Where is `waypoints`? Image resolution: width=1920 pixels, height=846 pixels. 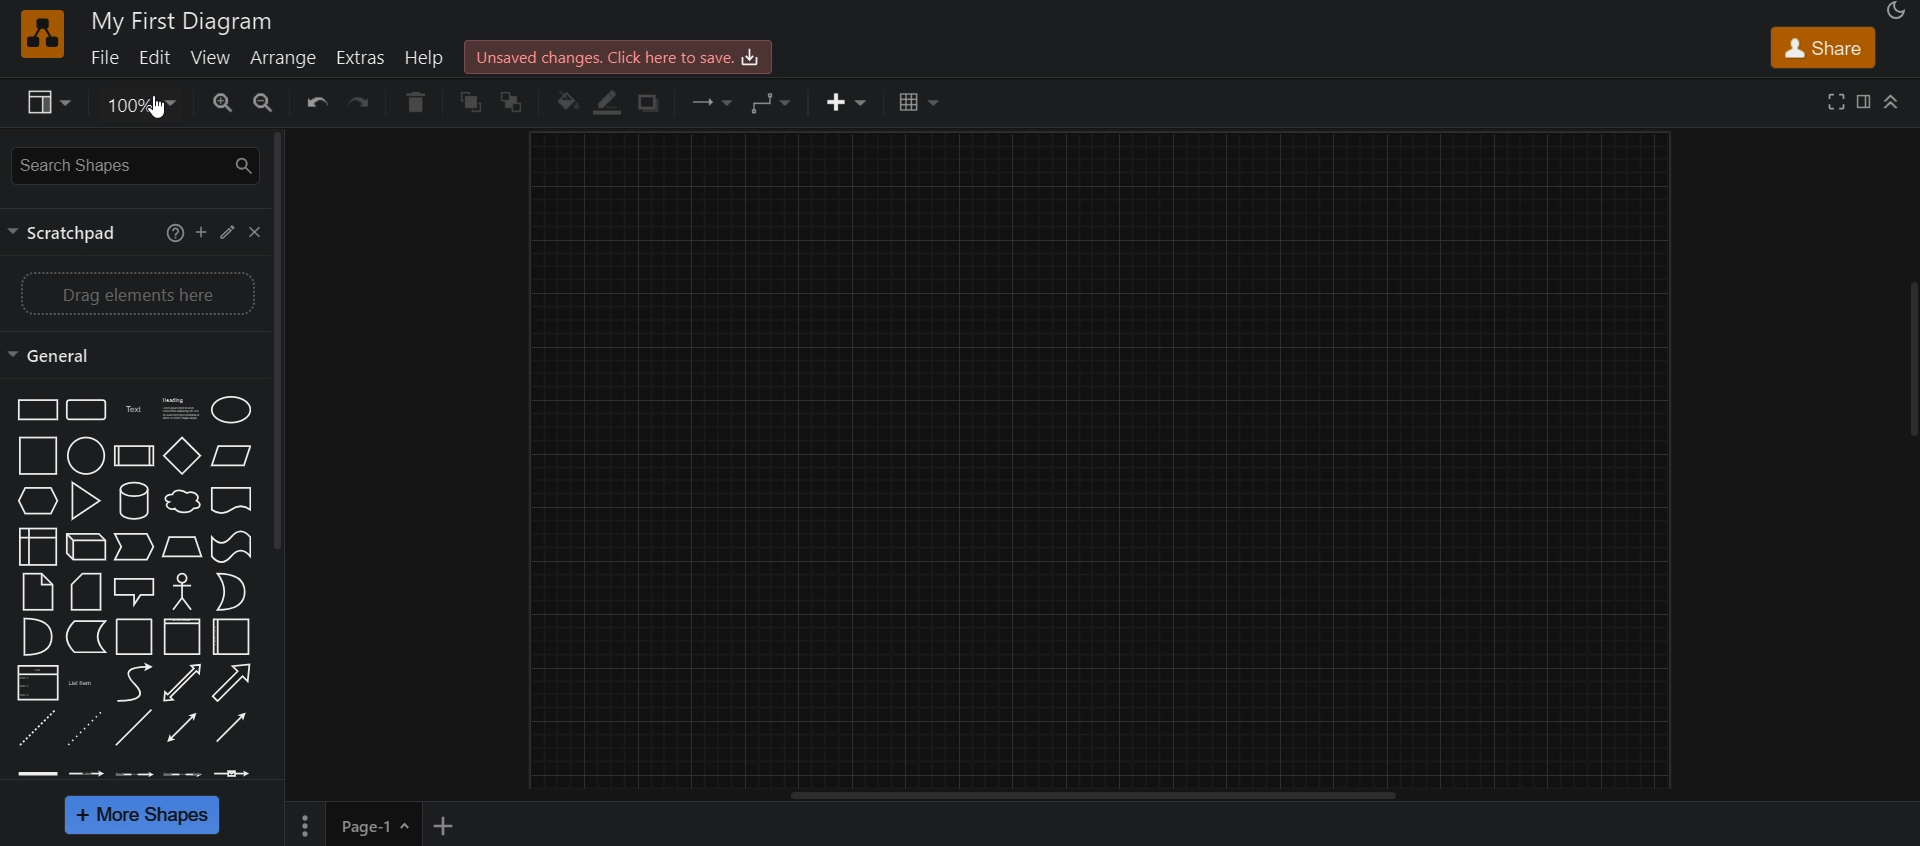
waypoints is located at coordinates (780, 103).